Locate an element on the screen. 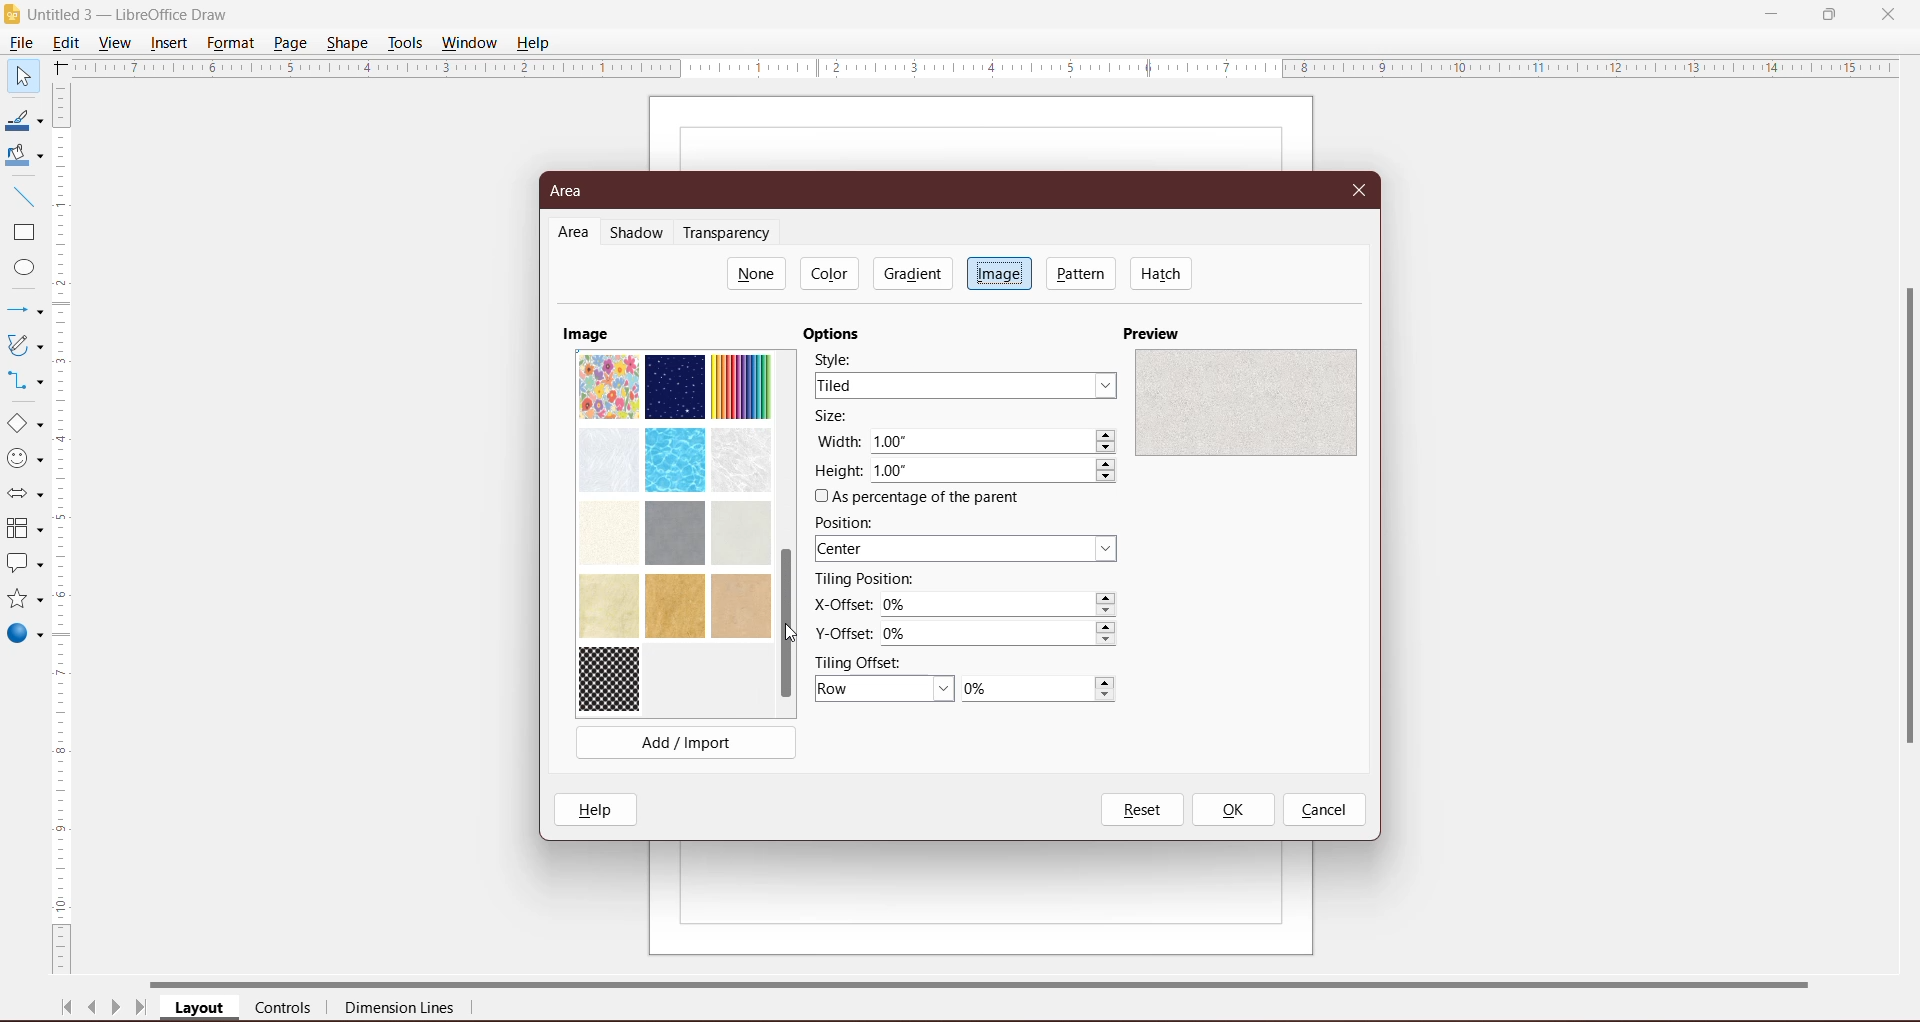 The height and width of the screenshot is (1022, 1920). Line Color is located at coordinates (22, 121).